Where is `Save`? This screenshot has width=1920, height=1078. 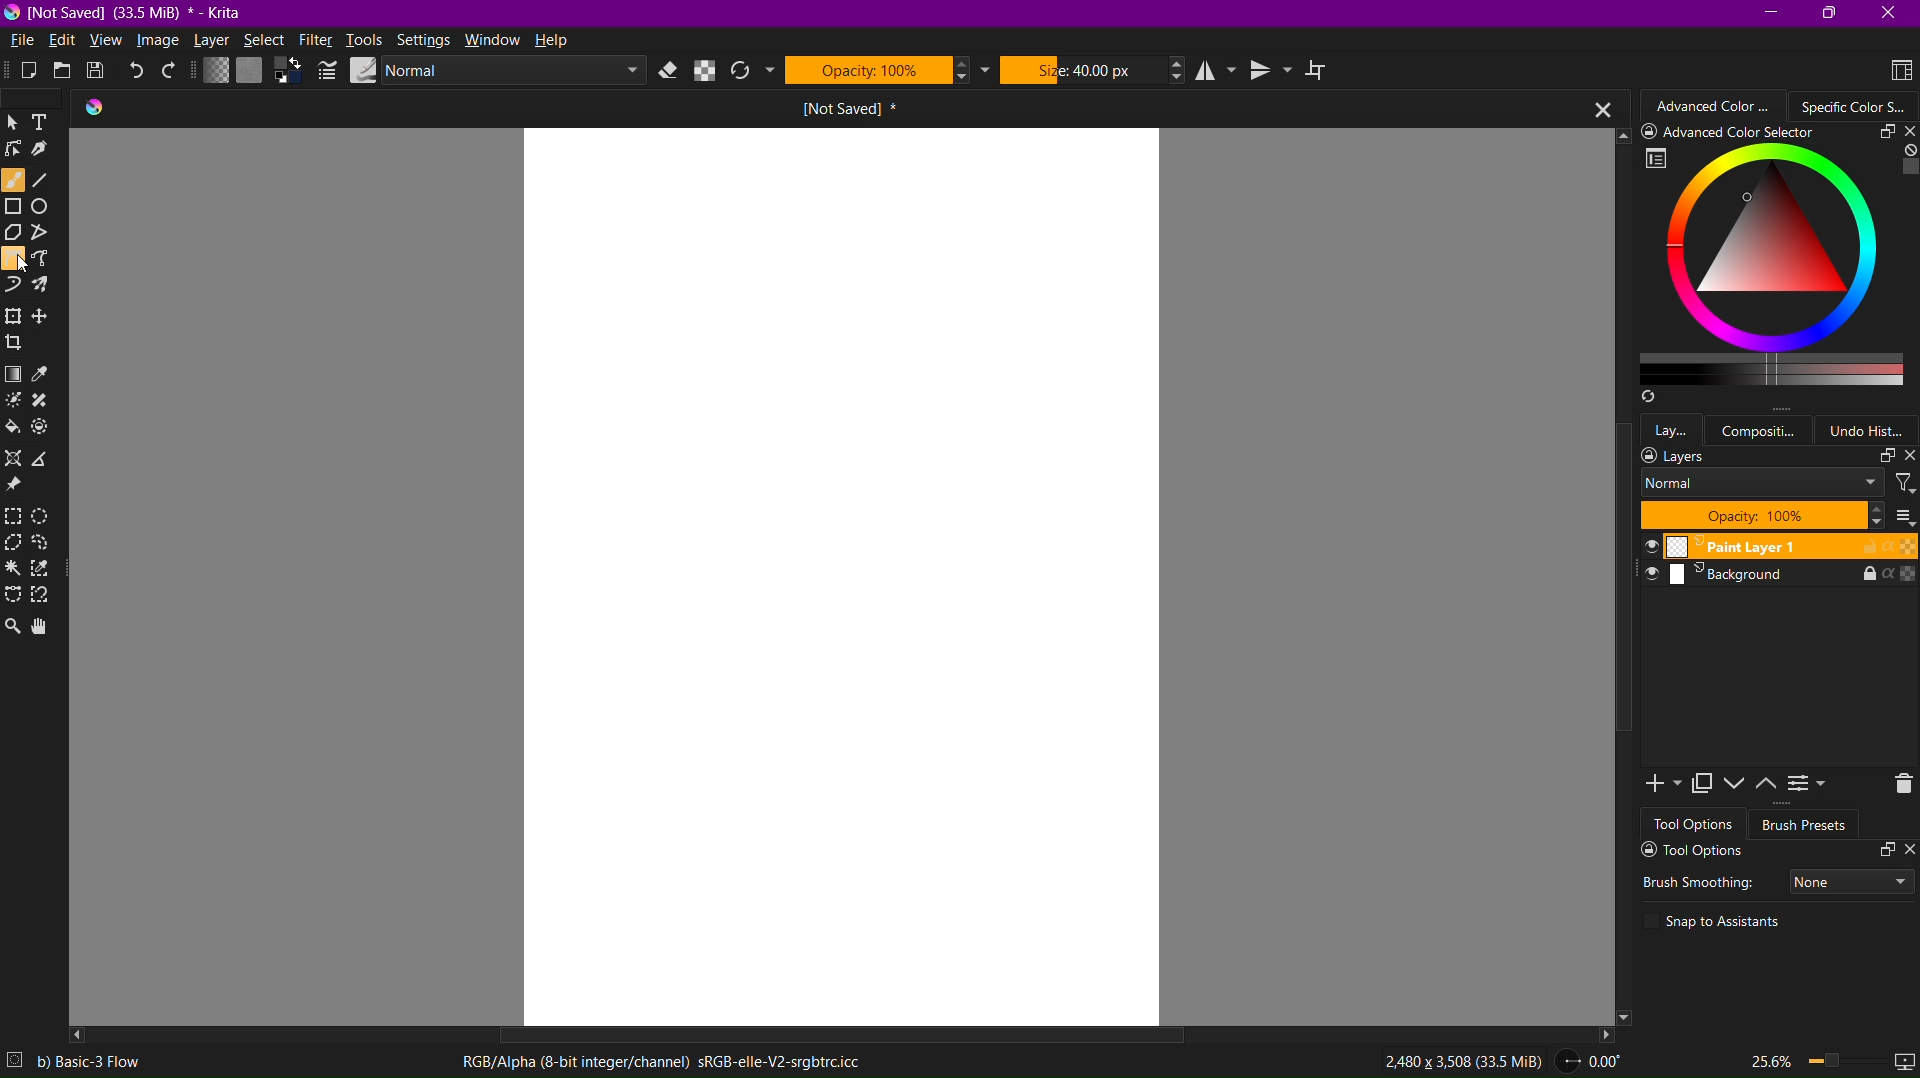
Save is located at coordinates (99, 73).